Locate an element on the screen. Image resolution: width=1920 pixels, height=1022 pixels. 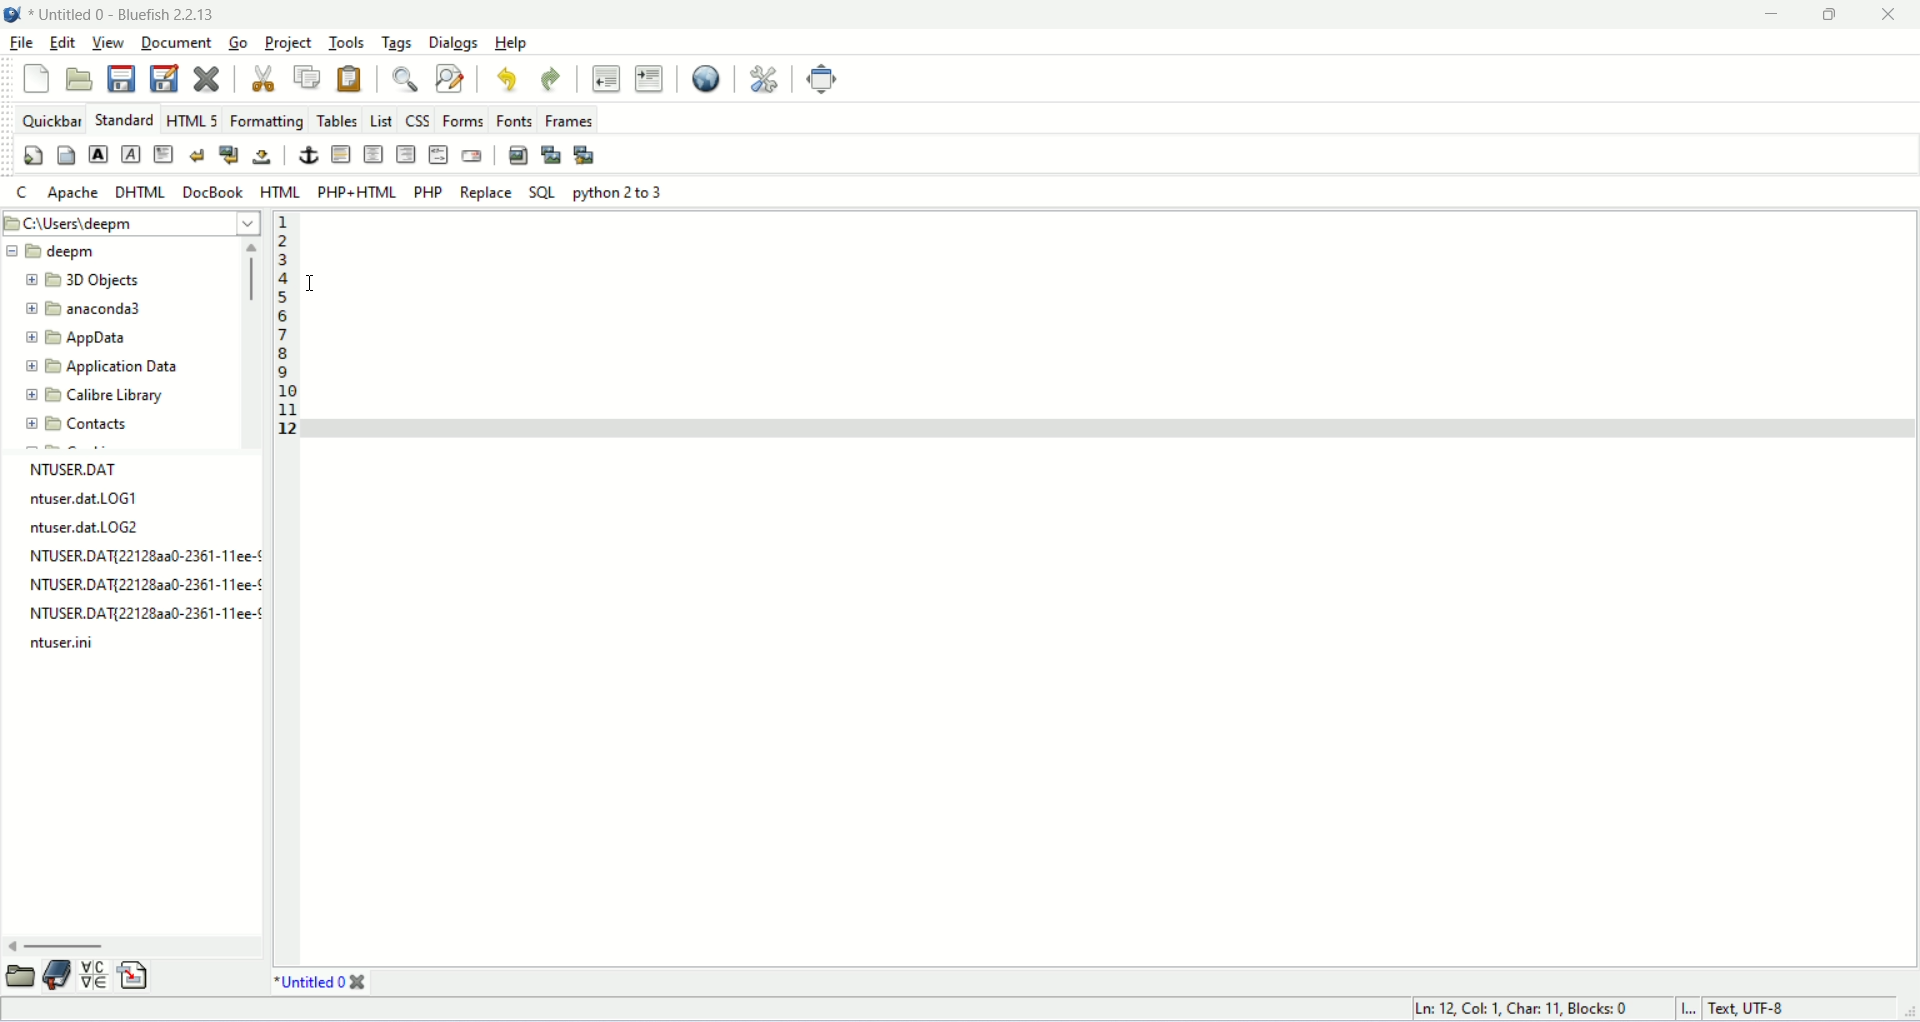
folder name is located at coordinates (123, 281).